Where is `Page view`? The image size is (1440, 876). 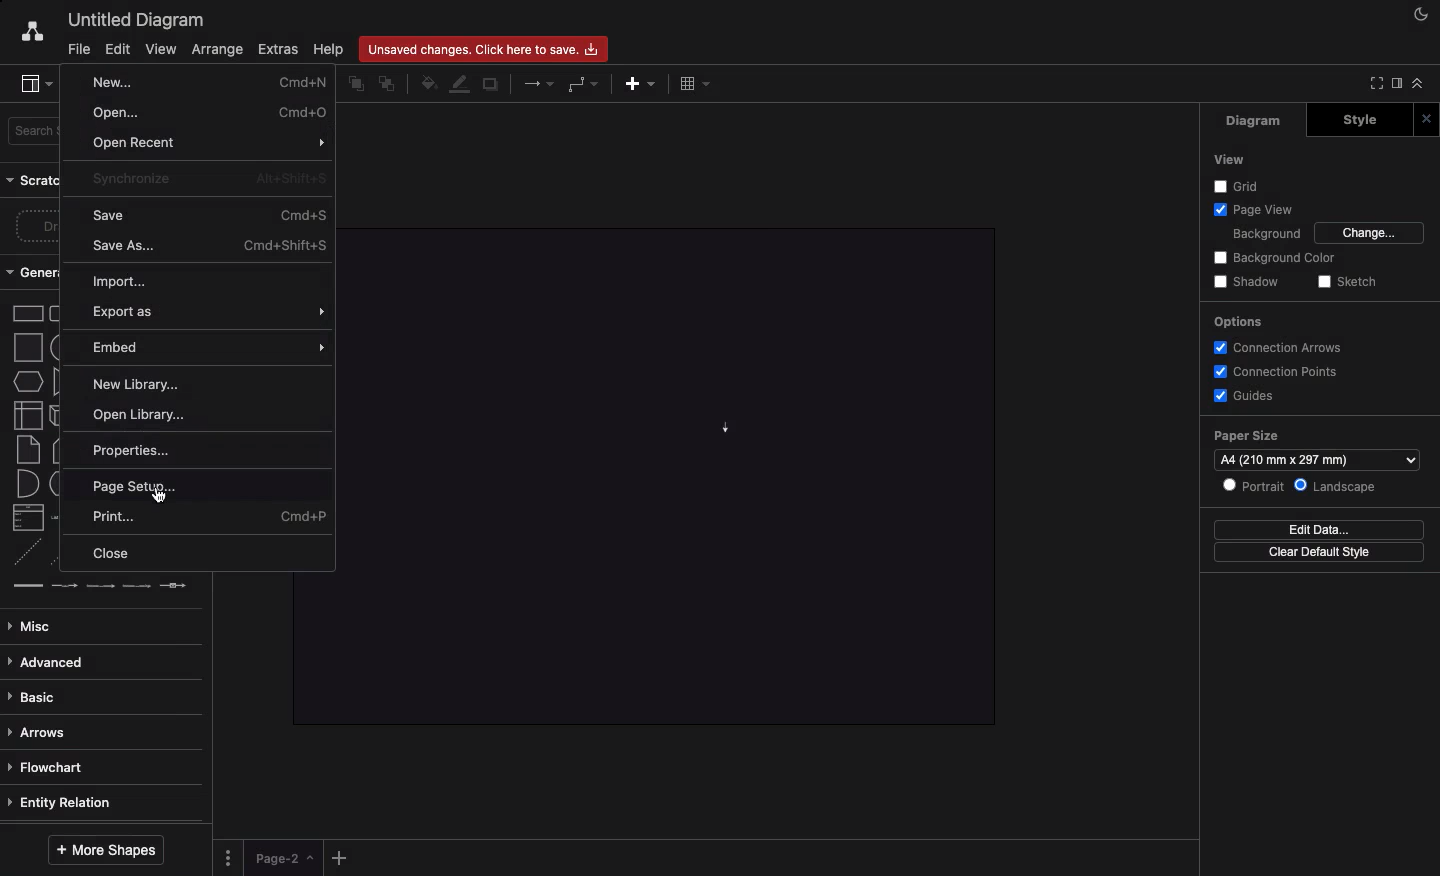
Page view is located at coordinates (1250, 208).